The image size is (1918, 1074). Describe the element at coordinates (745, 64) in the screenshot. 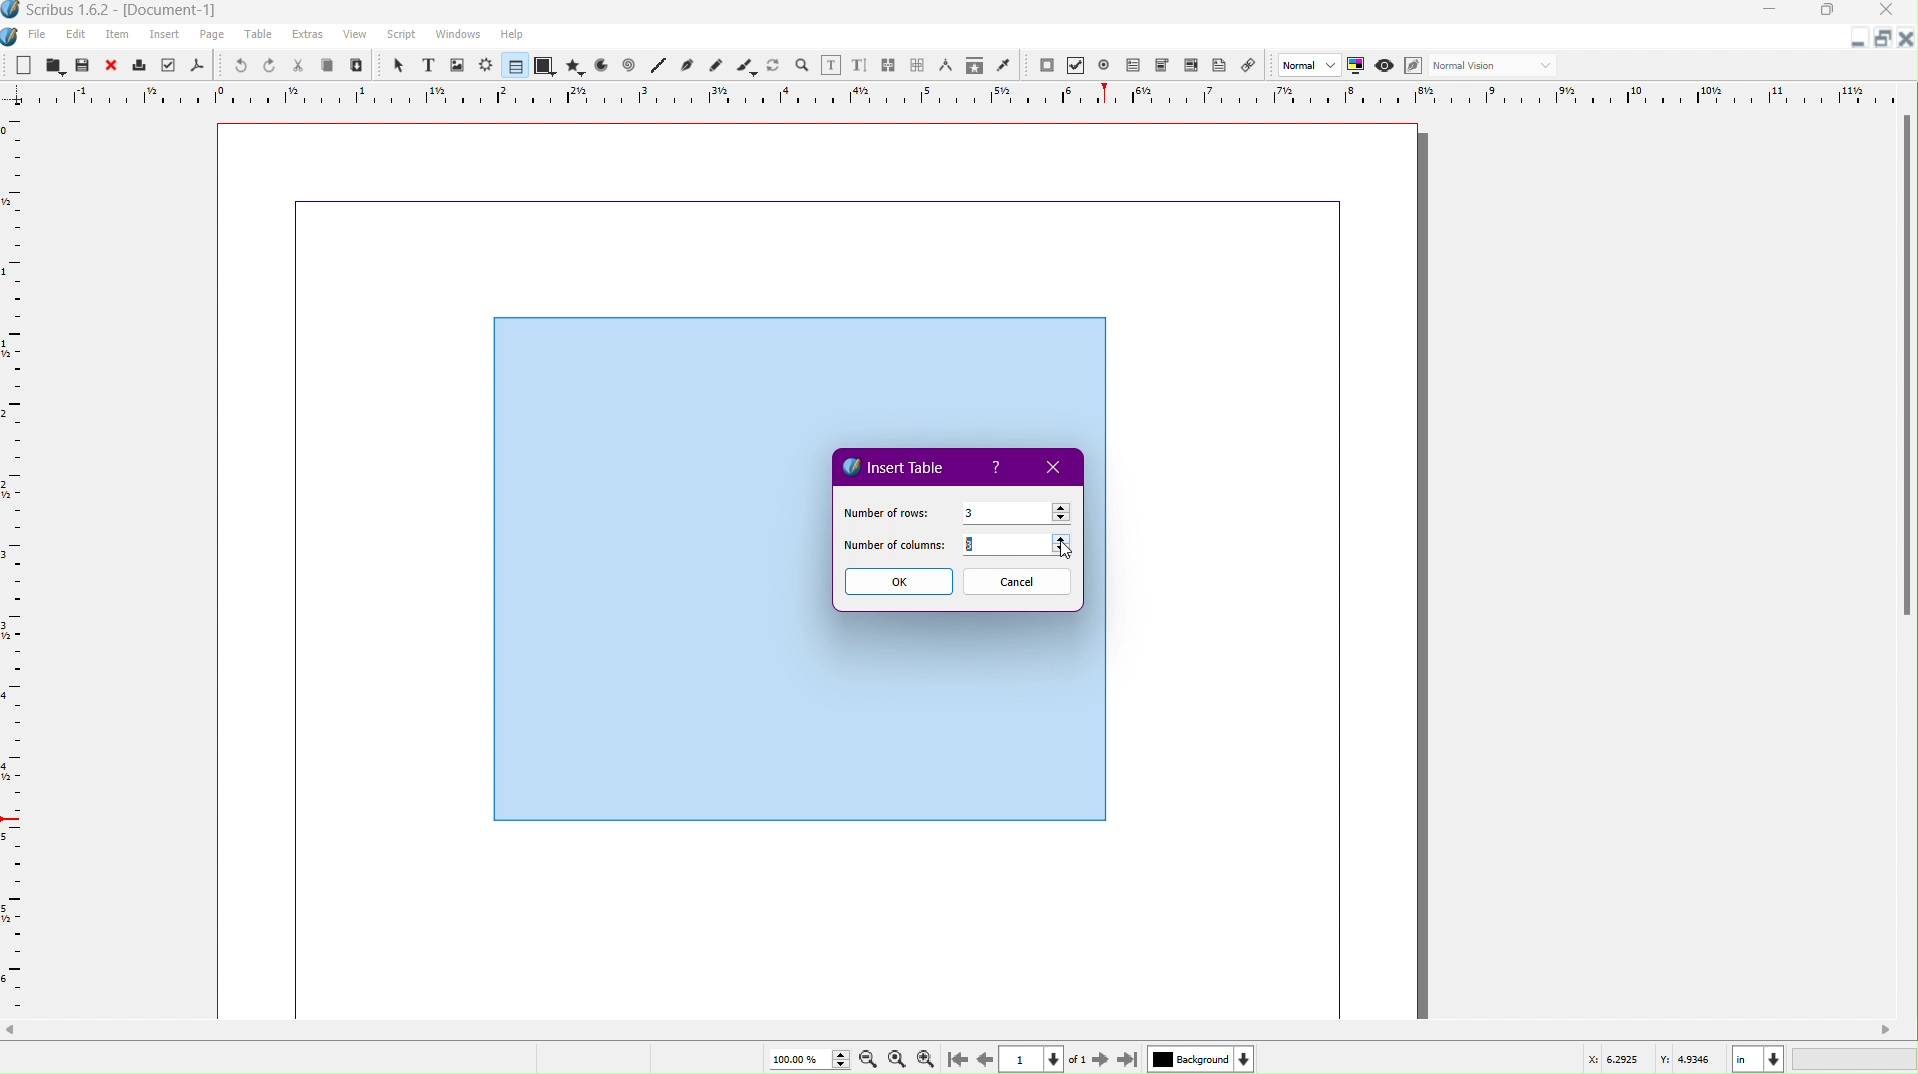

I see `Calligraphic Line` at that location.